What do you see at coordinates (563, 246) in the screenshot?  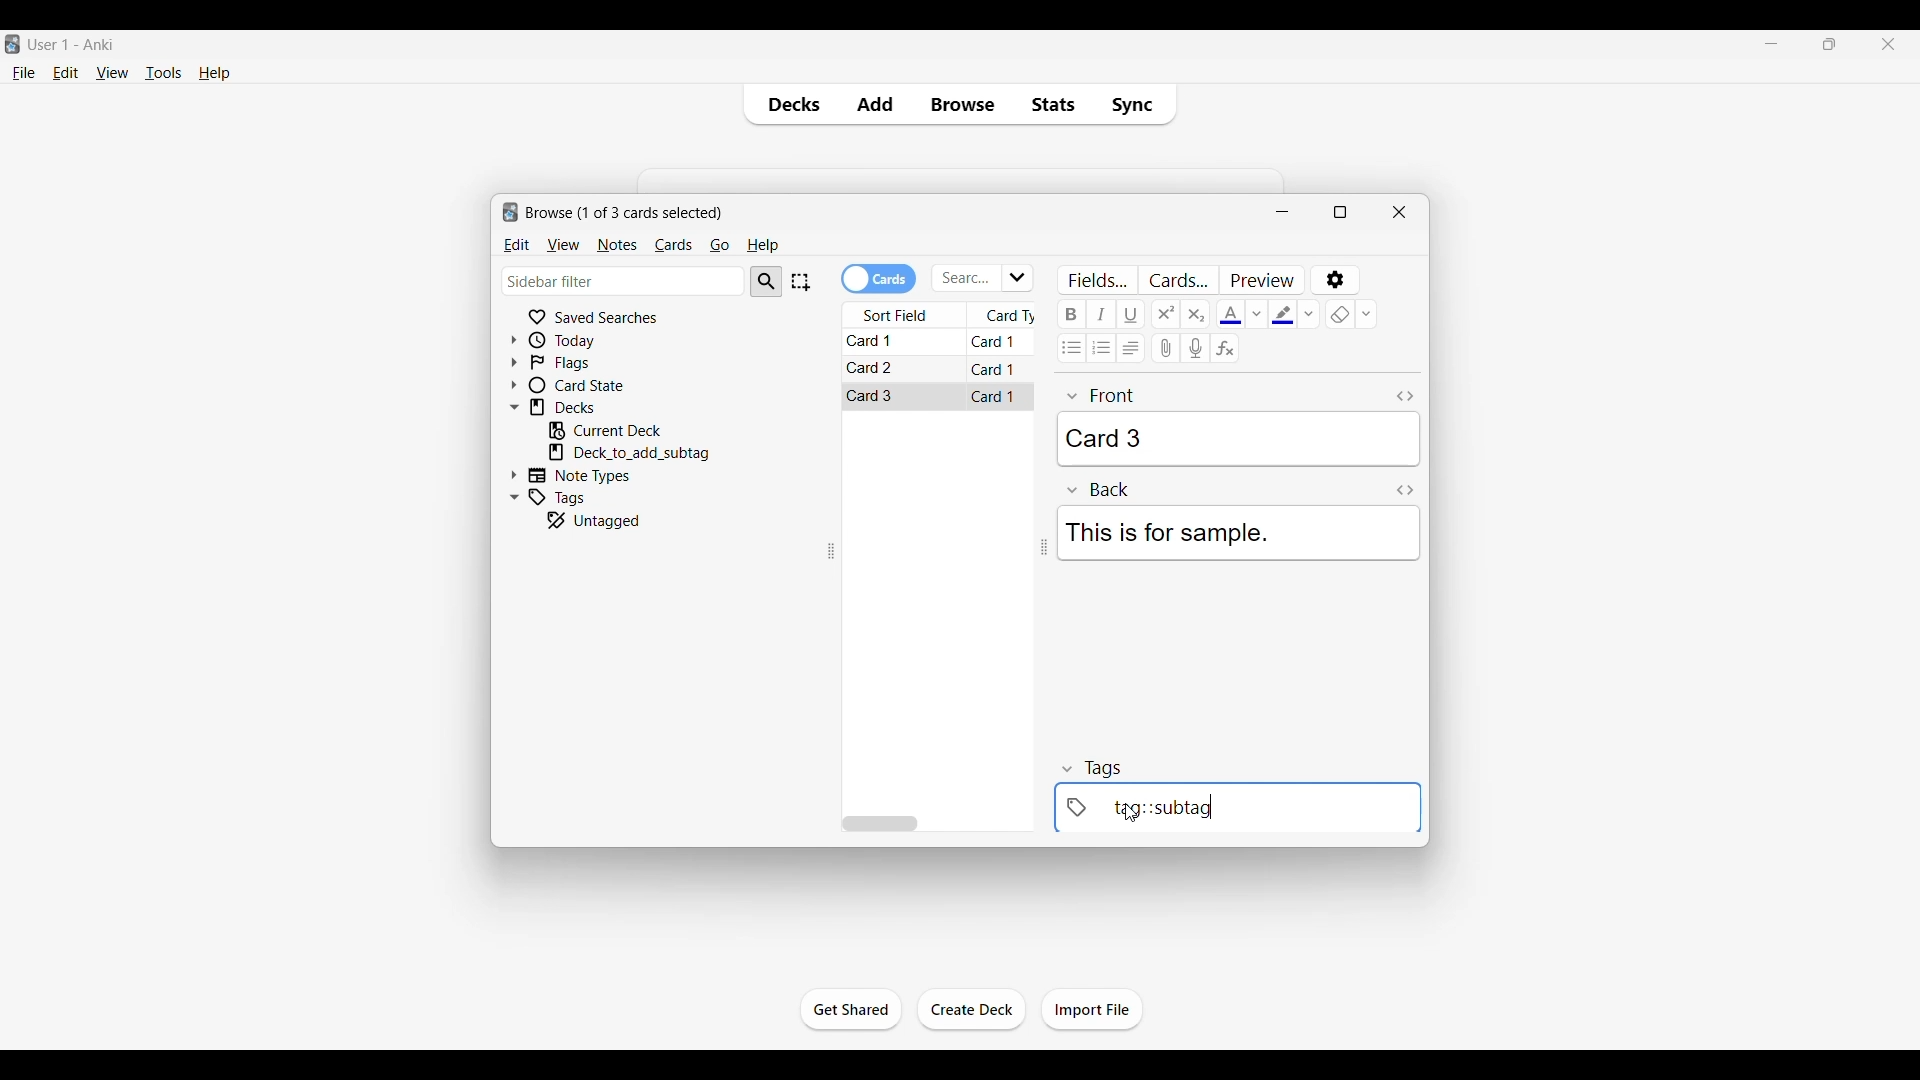 I see `View menu` at bounding box center [563, 246].